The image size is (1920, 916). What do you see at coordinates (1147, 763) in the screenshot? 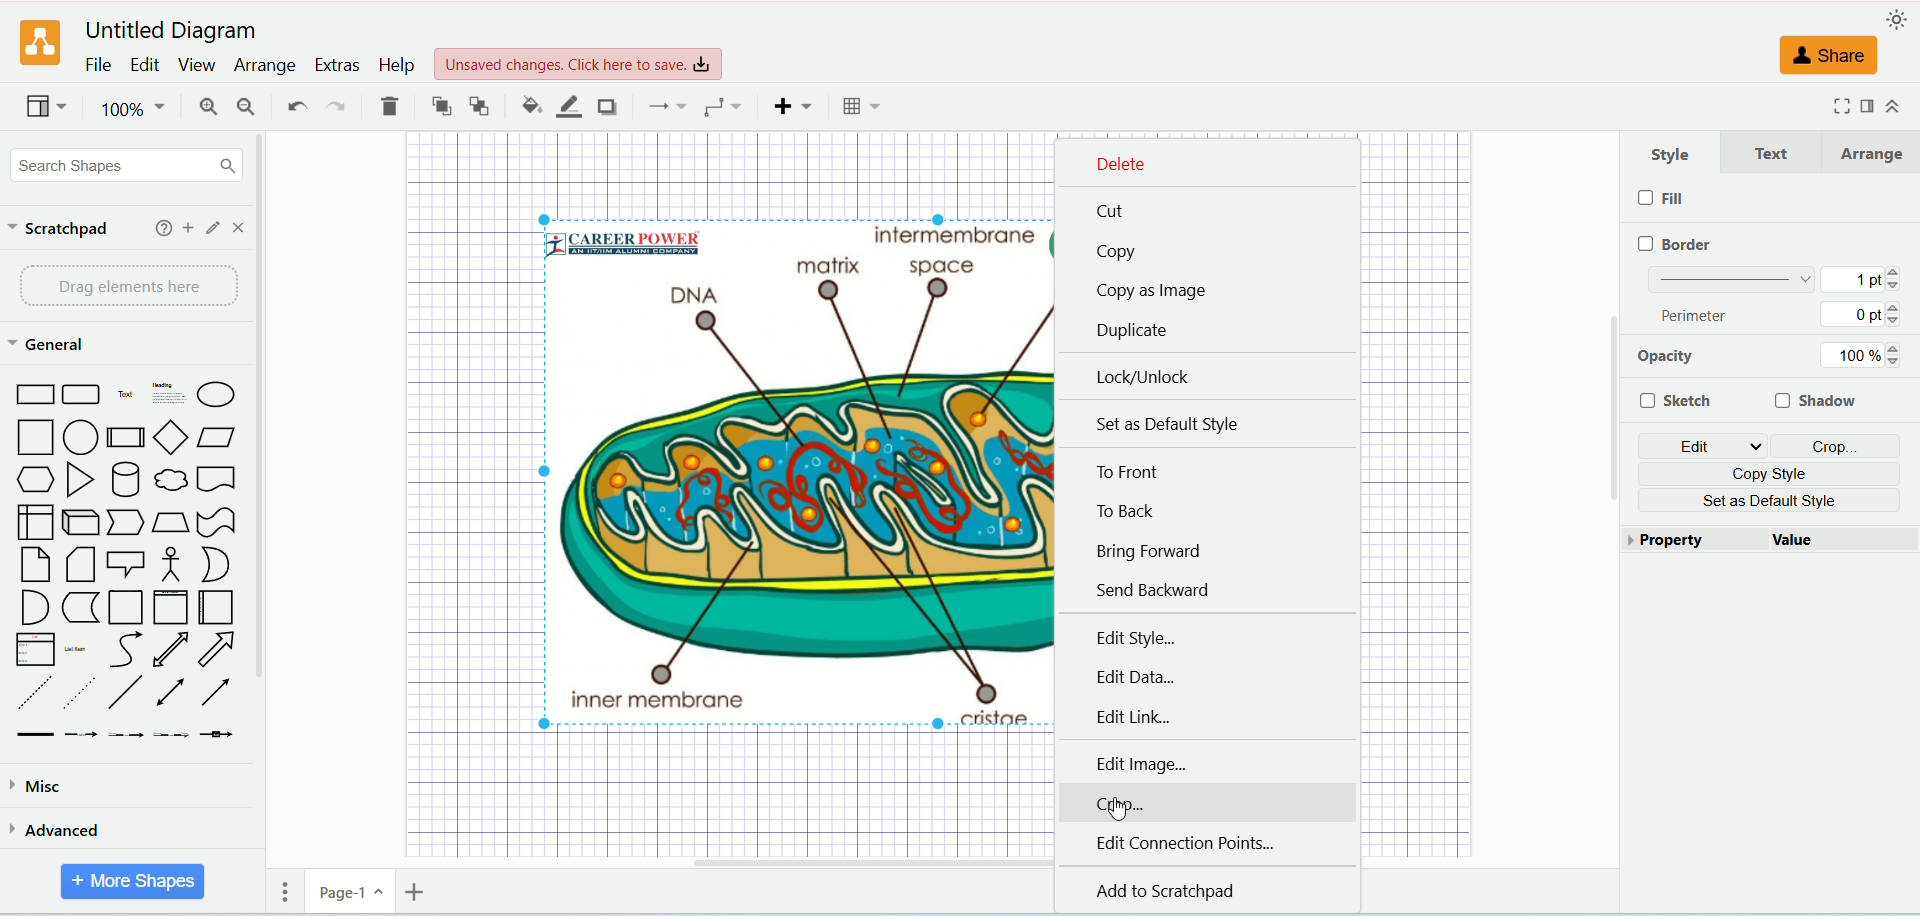
I see `edit image` at bounding box center [1147, 763].